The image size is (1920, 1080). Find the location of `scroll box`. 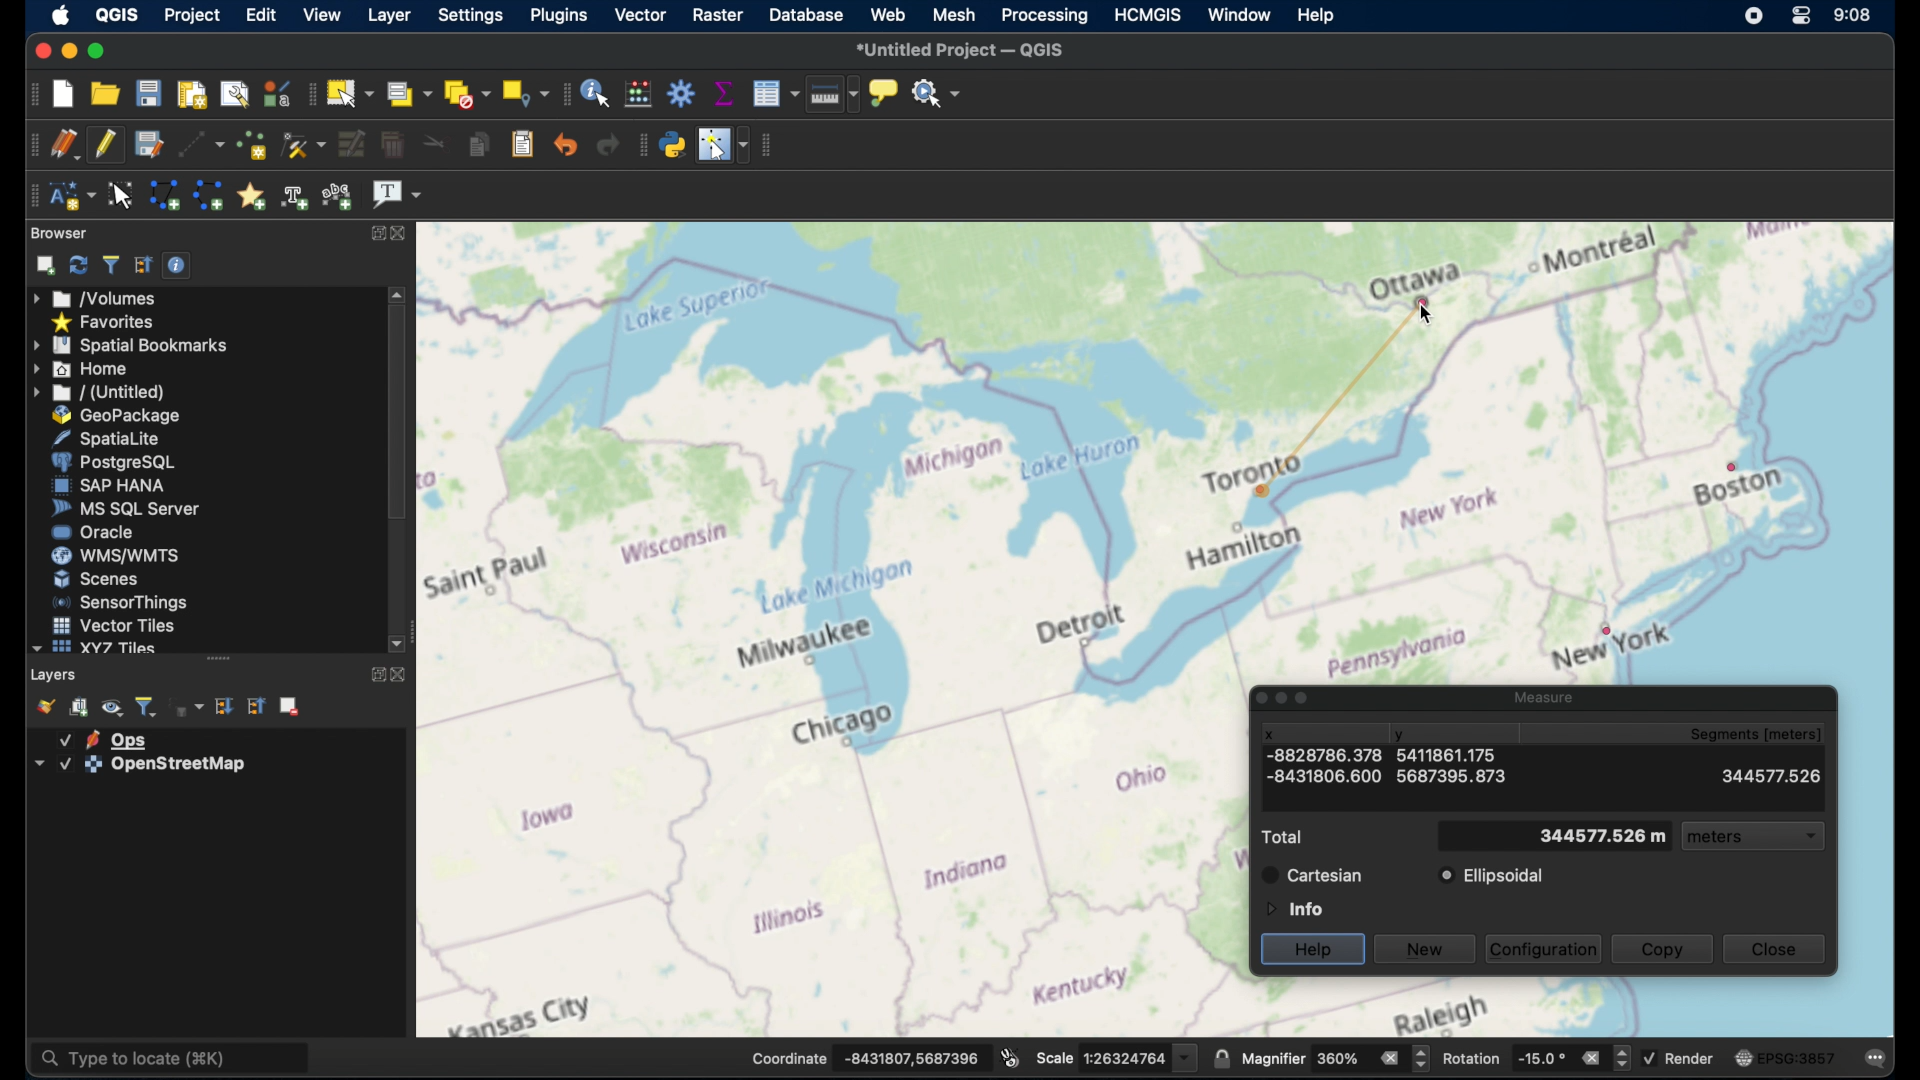

scroll box is located at coordinates (397, 417).